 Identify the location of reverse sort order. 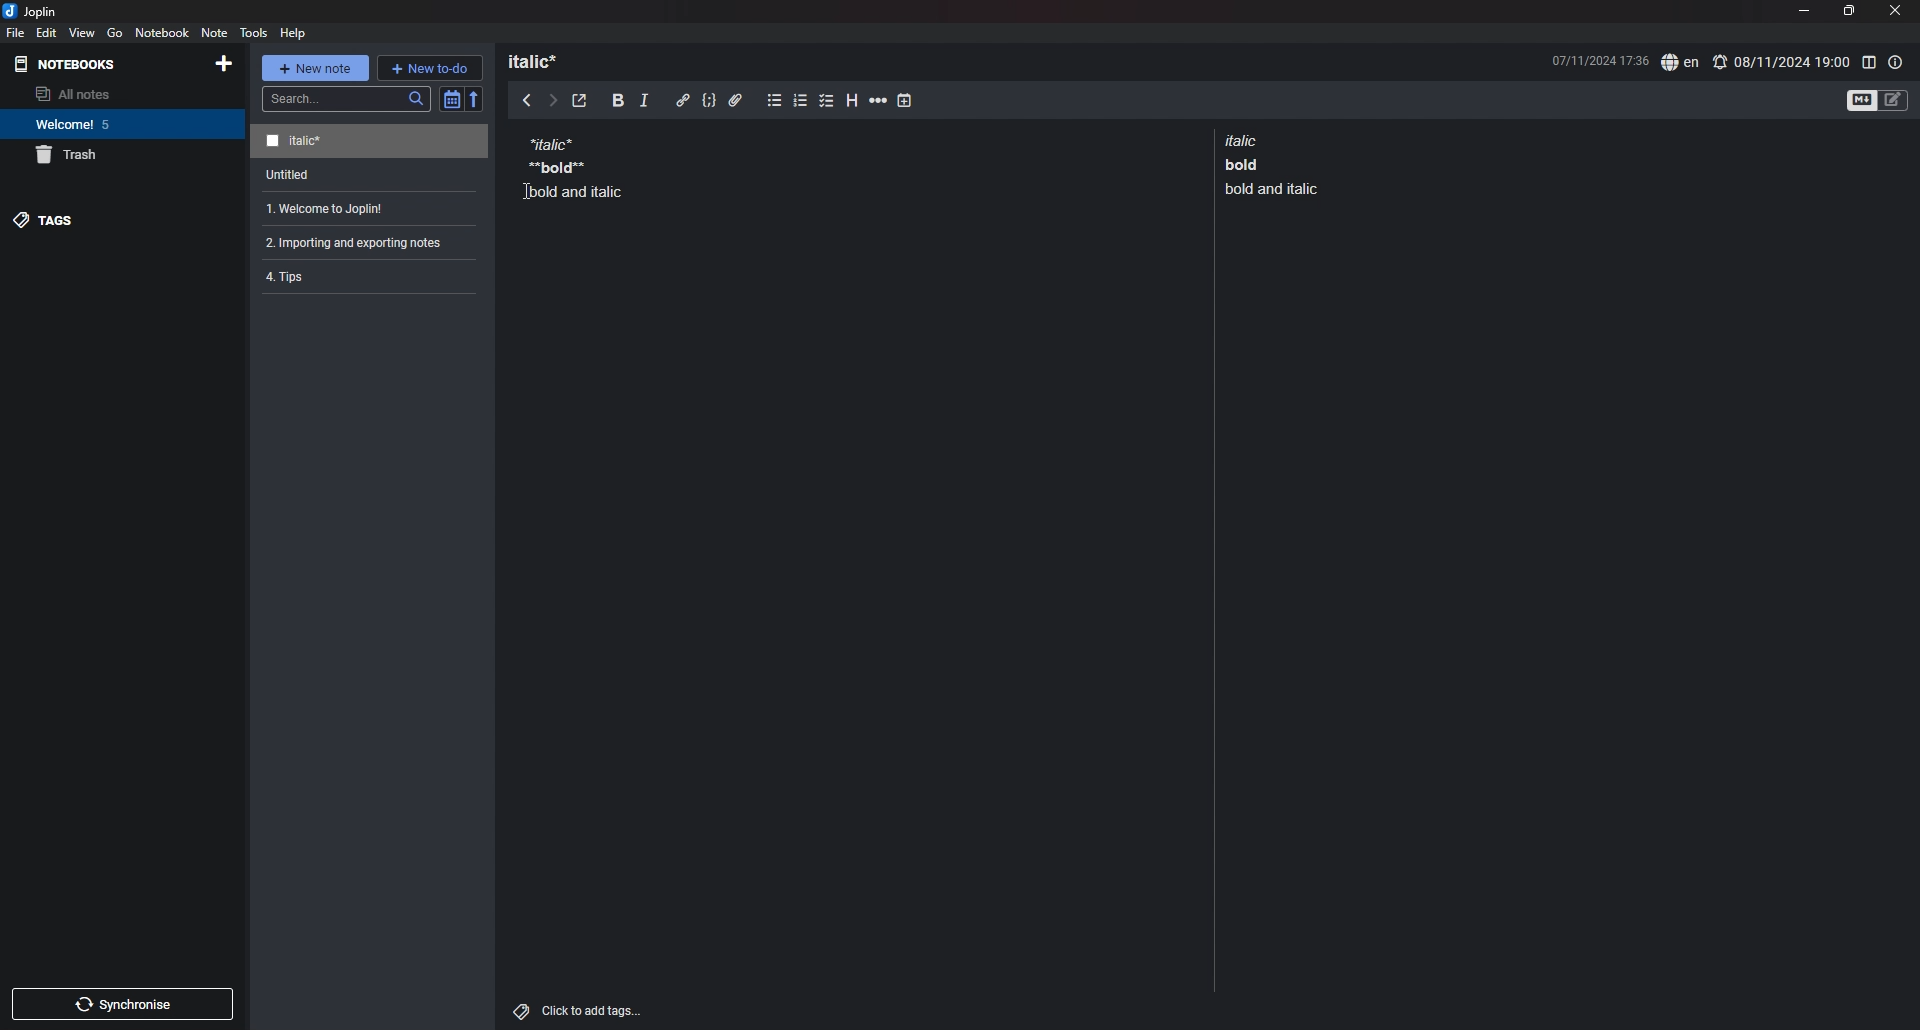
(475, 98).